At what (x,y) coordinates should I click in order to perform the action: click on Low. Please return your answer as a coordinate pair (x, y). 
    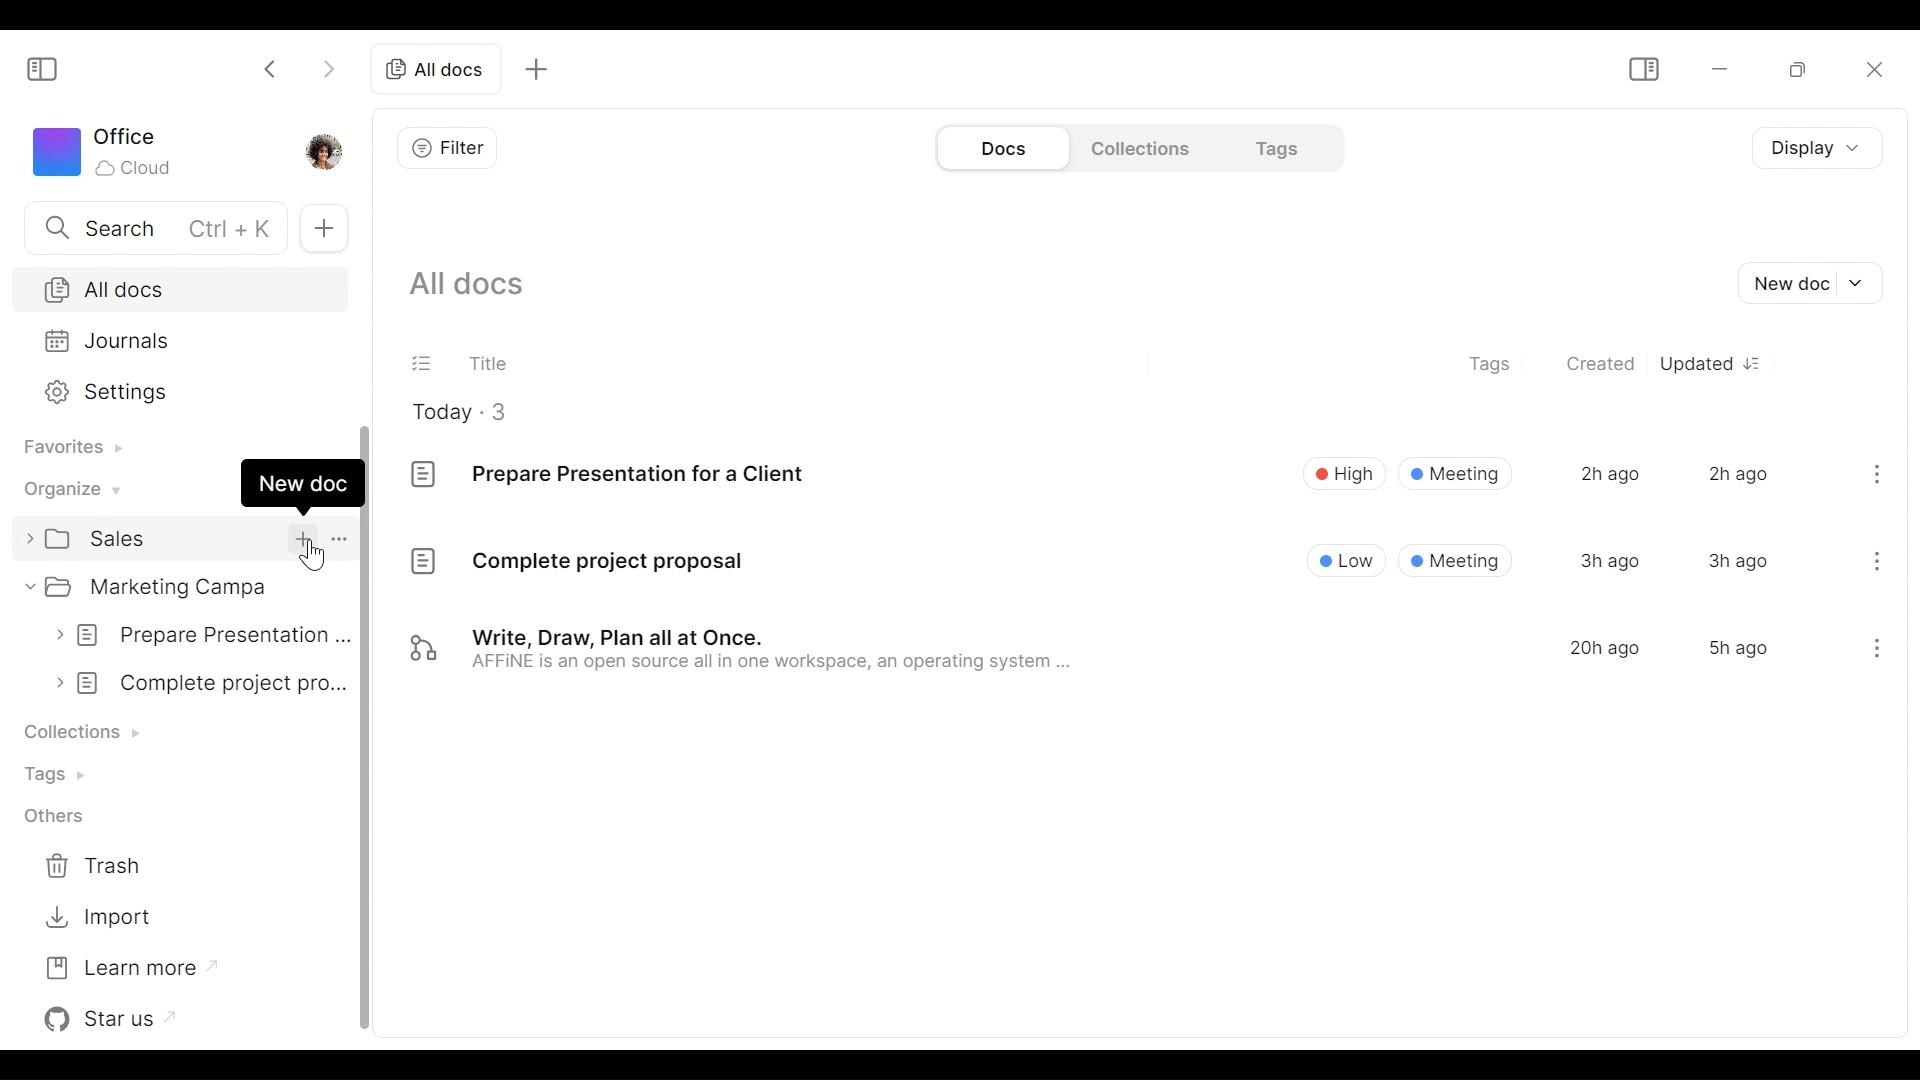
    Looking at the image, I should click on (1348, 559).